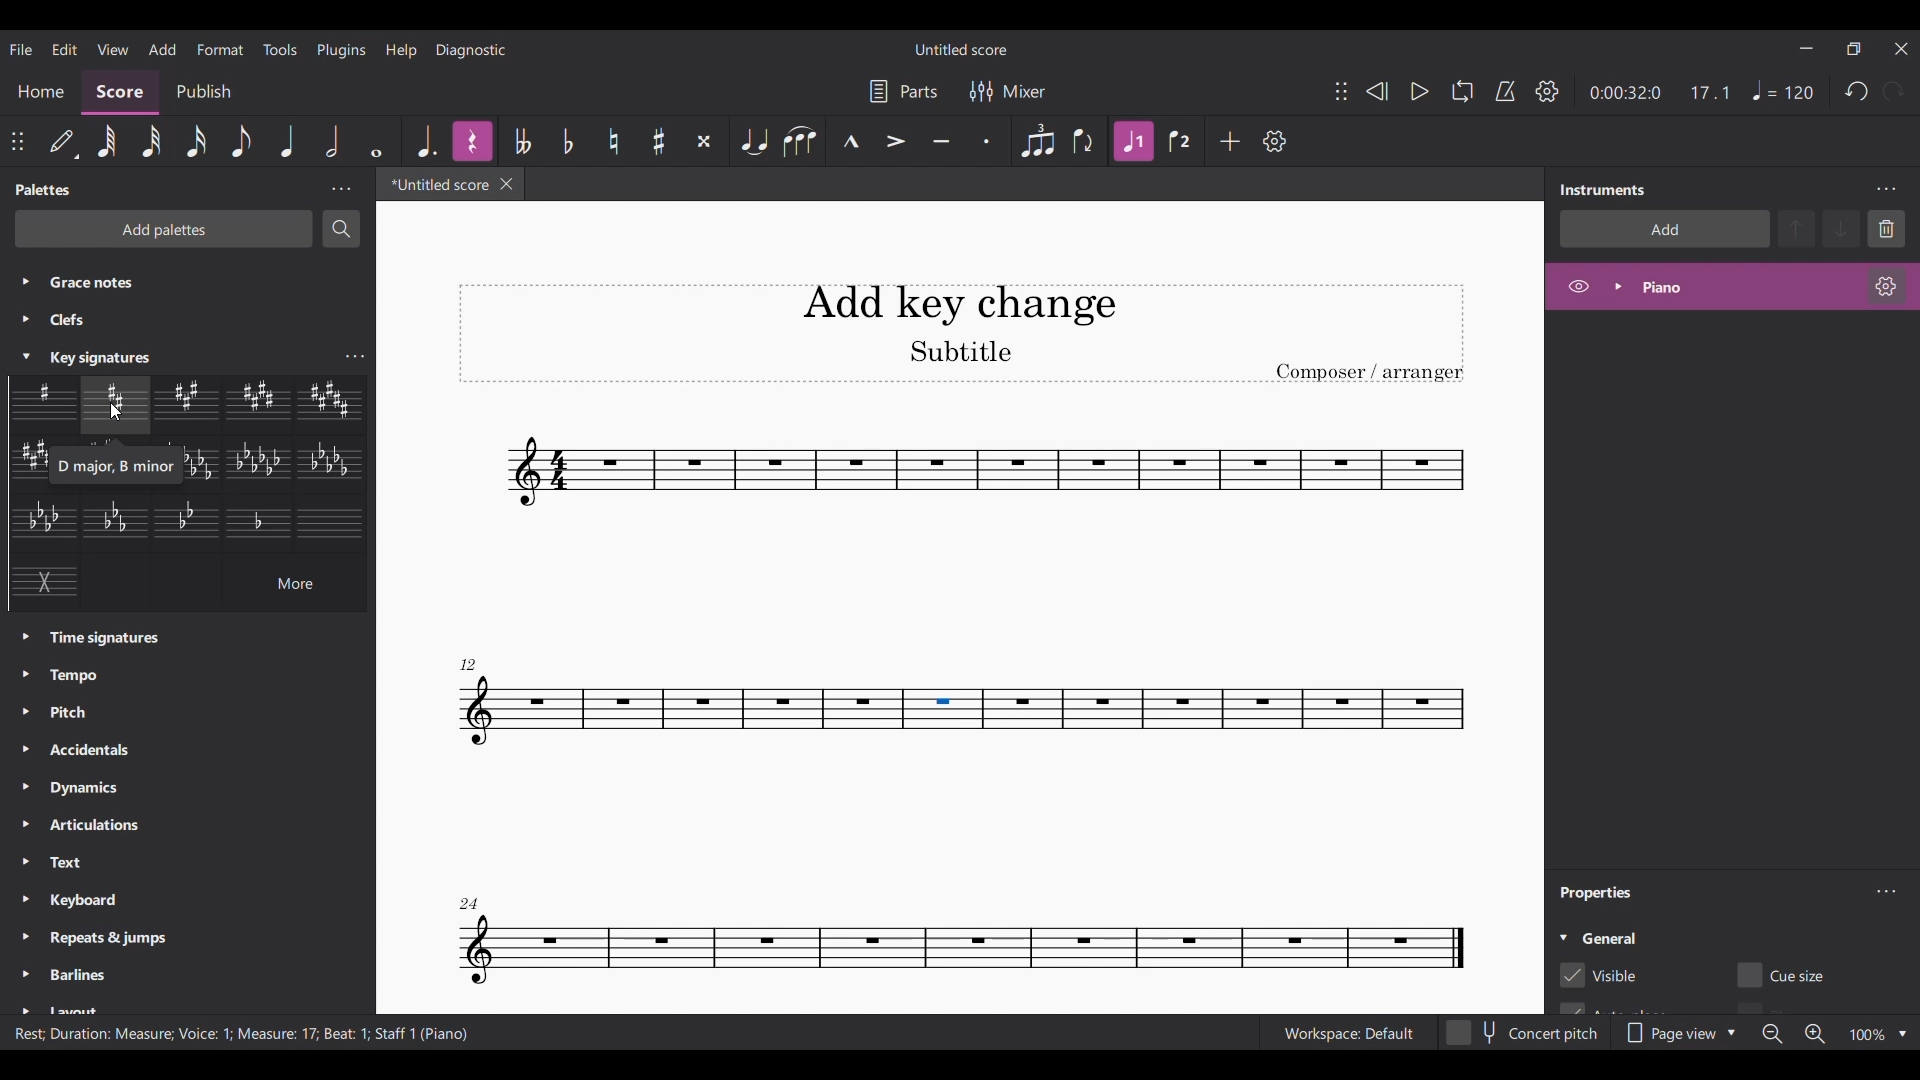  I want to click on Edit menu, so click(65, 49).